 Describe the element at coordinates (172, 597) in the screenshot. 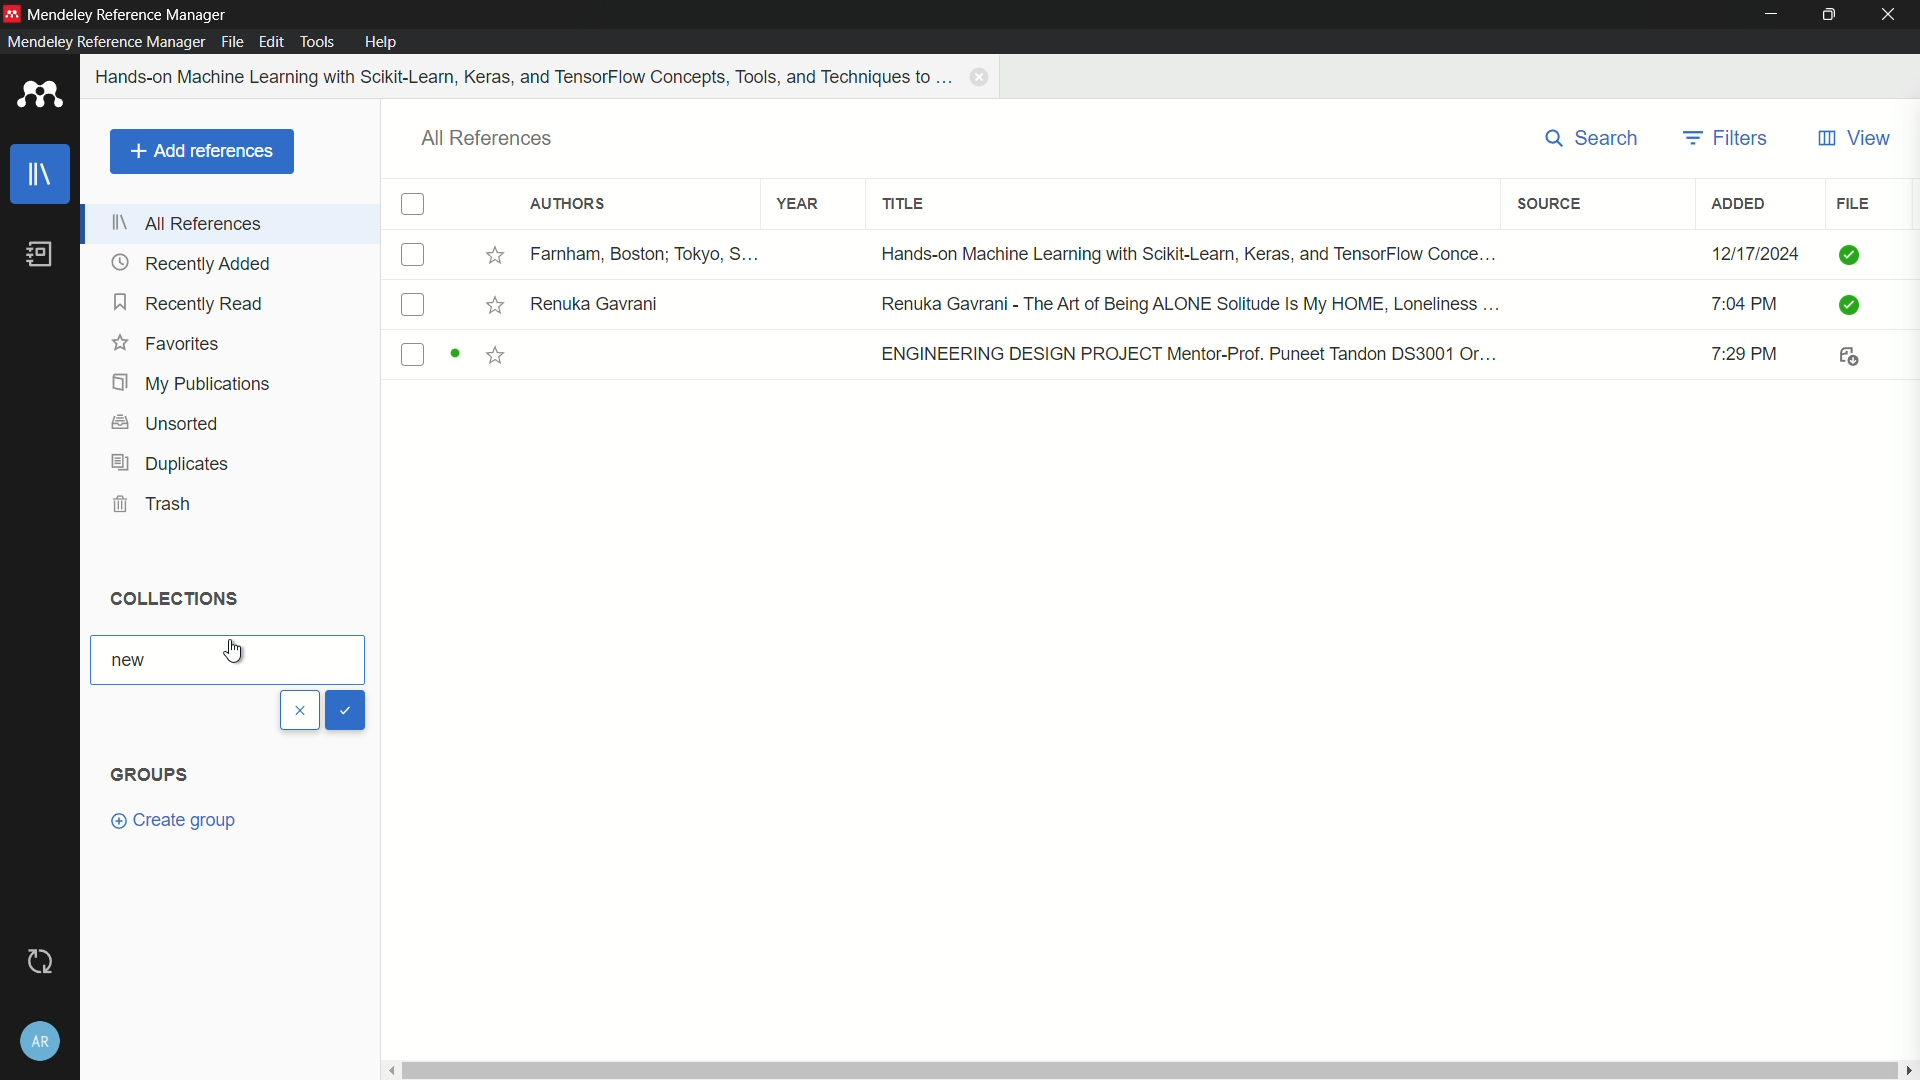

I see `collections` at that location.